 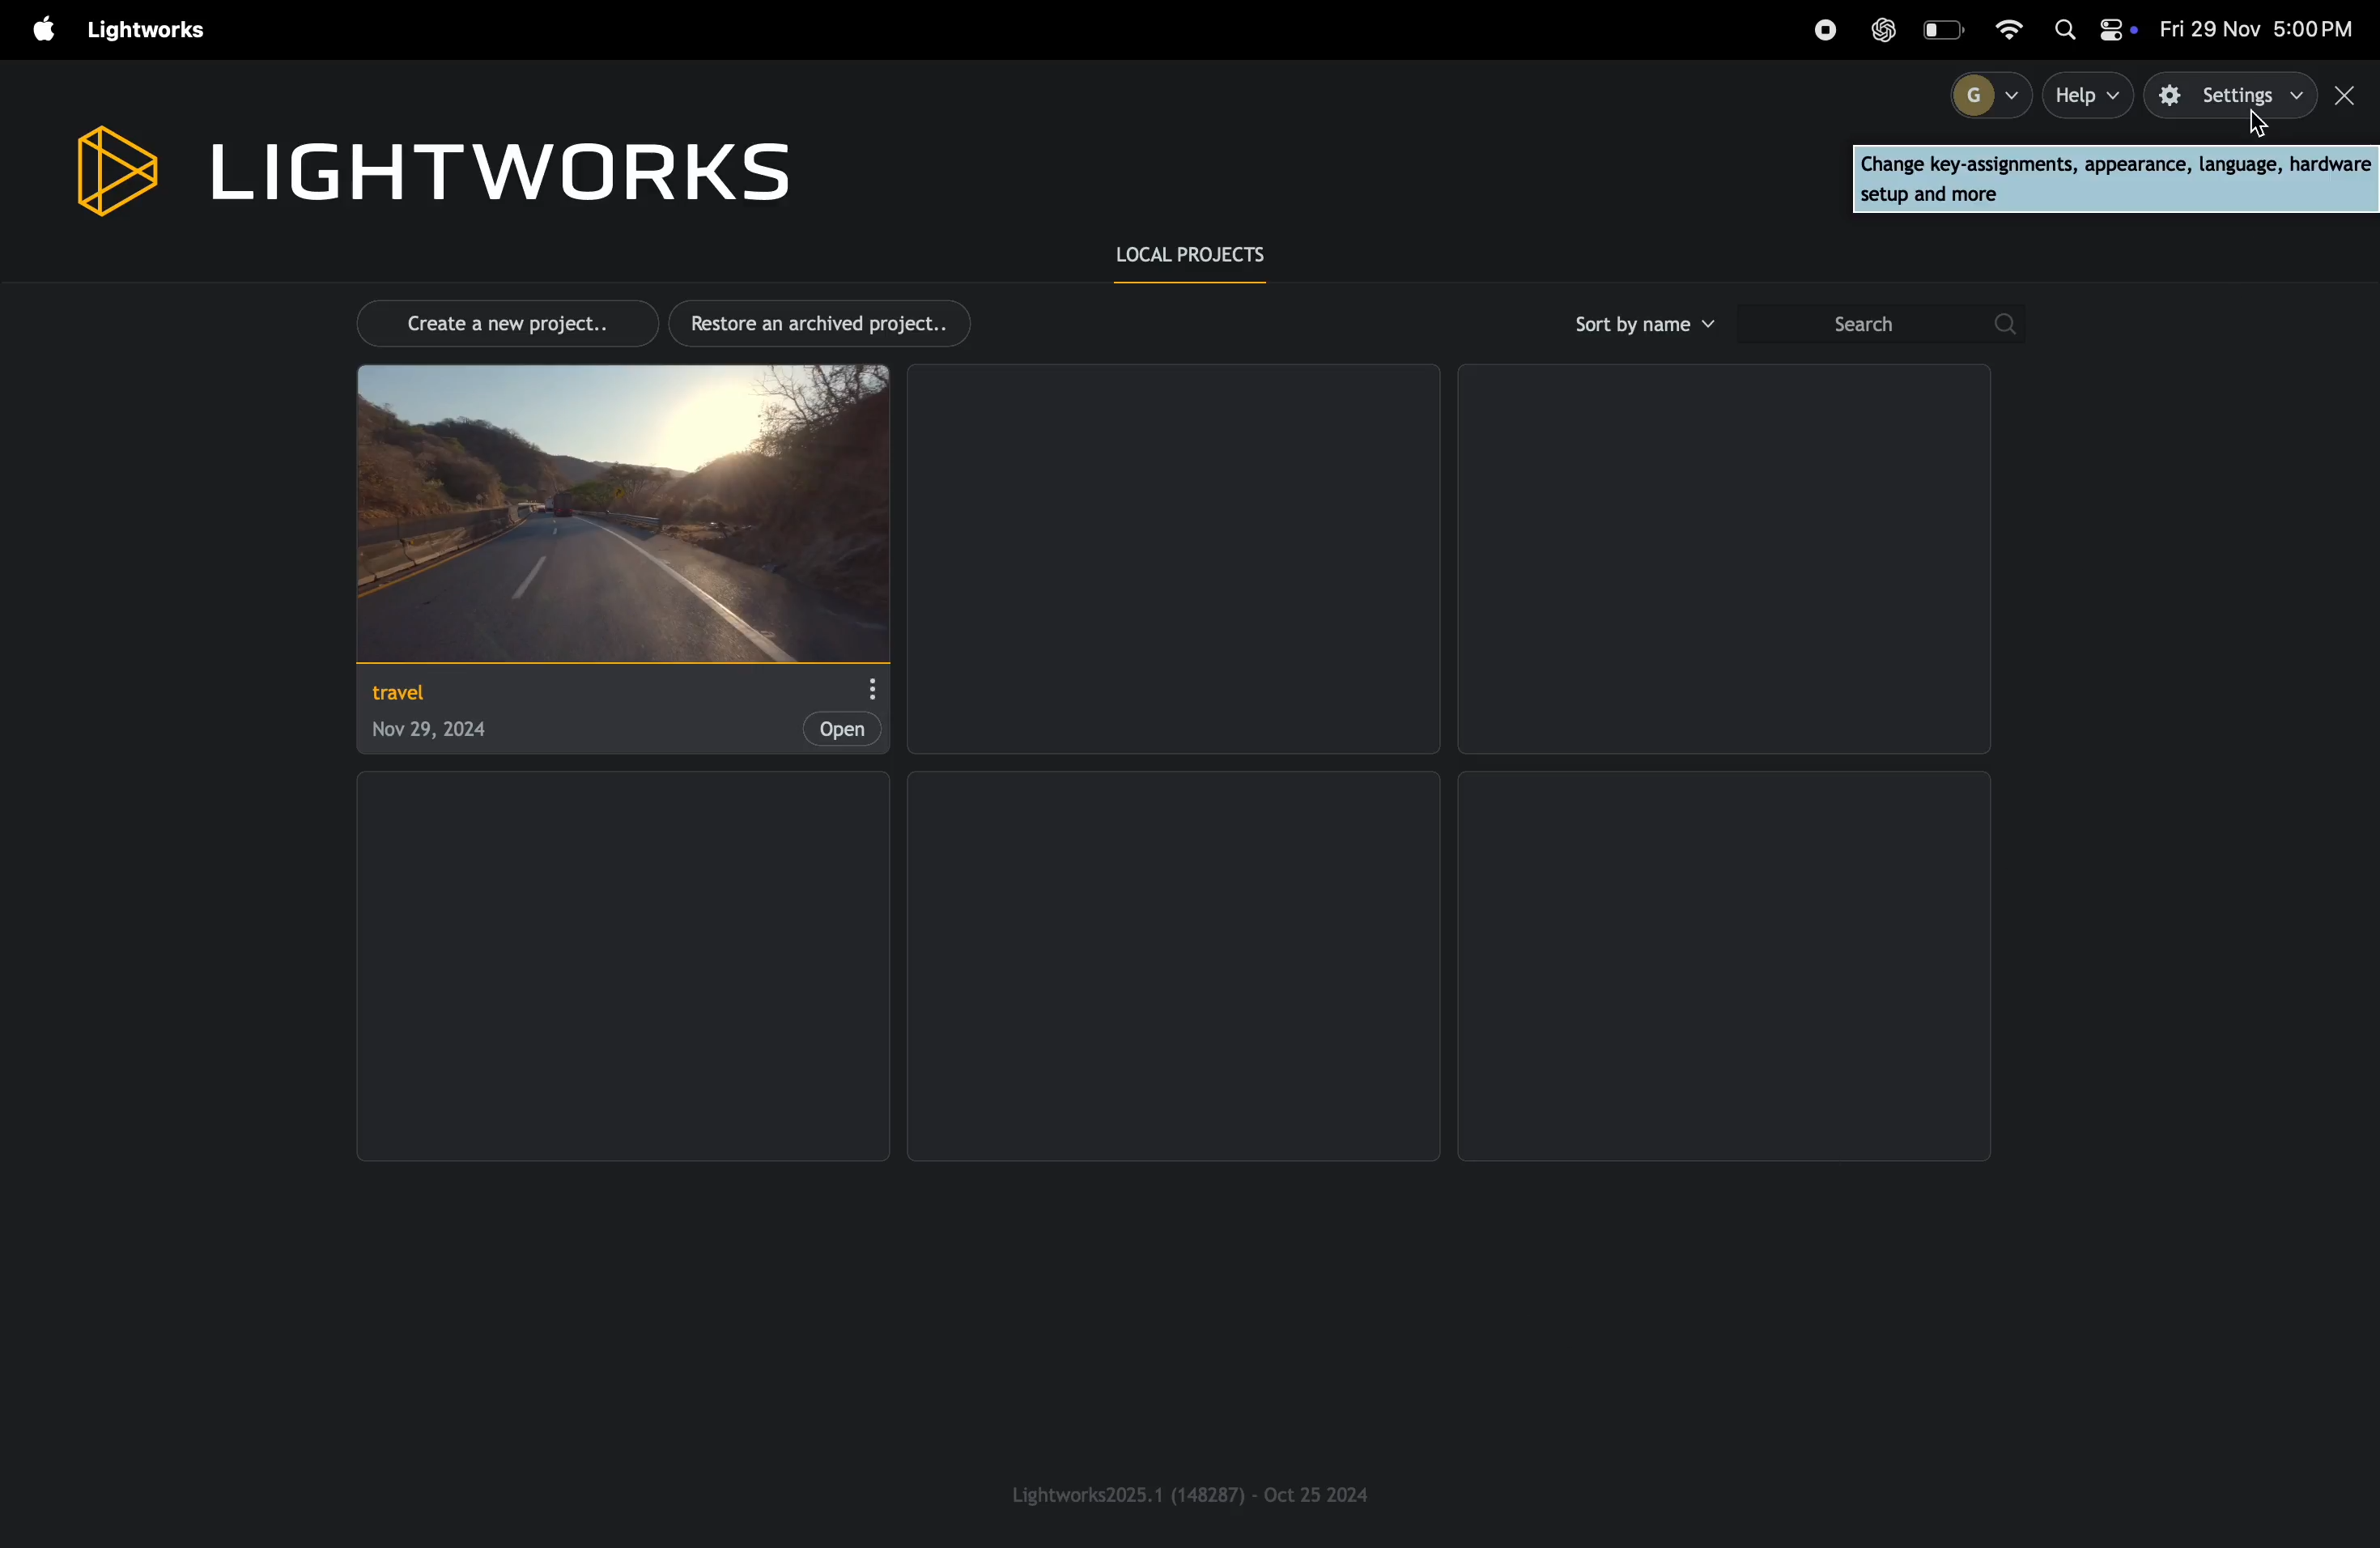 I want to click on create new project, so click(x=496, y=321).